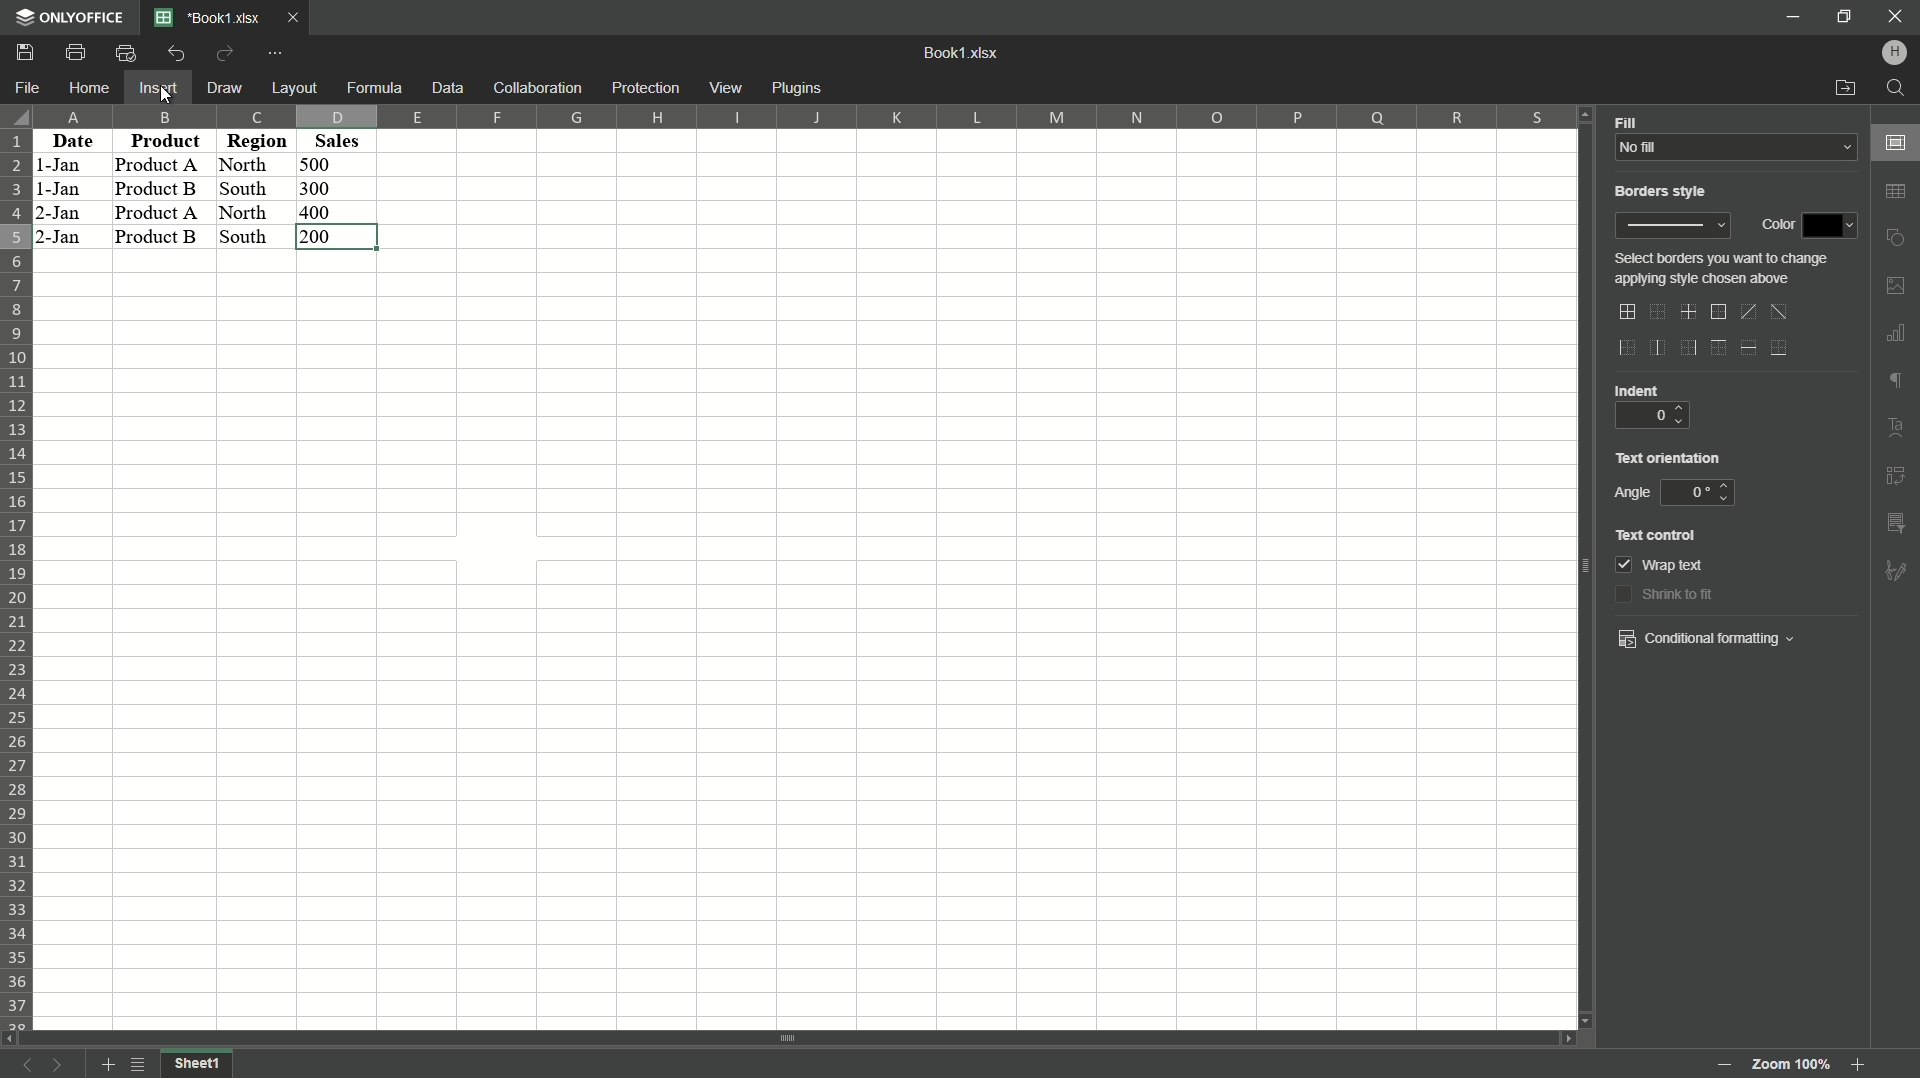 This screenshot has width=1920, height=1080. Describe the element at coordinates (1656, 347) in the screenshot. I see `inner vertical line` at that location.